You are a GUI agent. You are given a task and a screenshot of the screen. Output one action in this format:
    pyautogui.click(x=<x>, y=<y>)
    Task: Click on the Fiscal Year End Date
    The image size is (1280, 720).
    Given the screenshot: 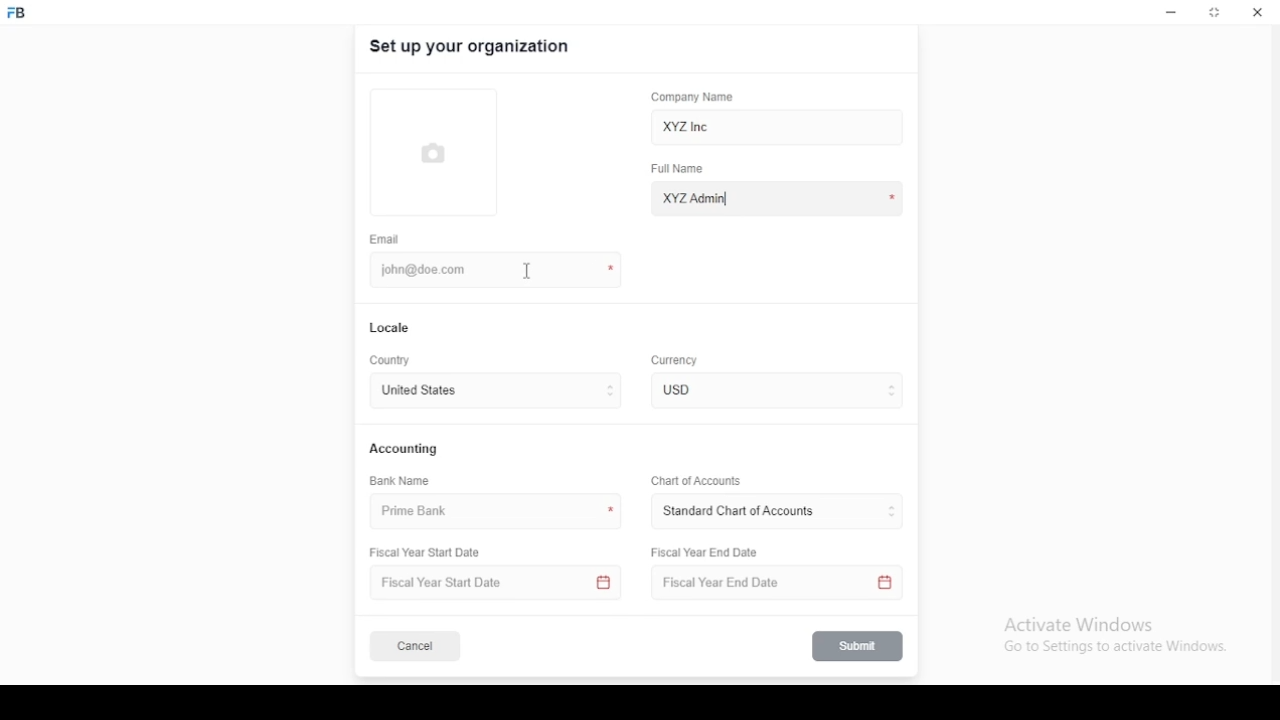 What is the action you would take?
    pyautogui.click(x=771, y=583)
    